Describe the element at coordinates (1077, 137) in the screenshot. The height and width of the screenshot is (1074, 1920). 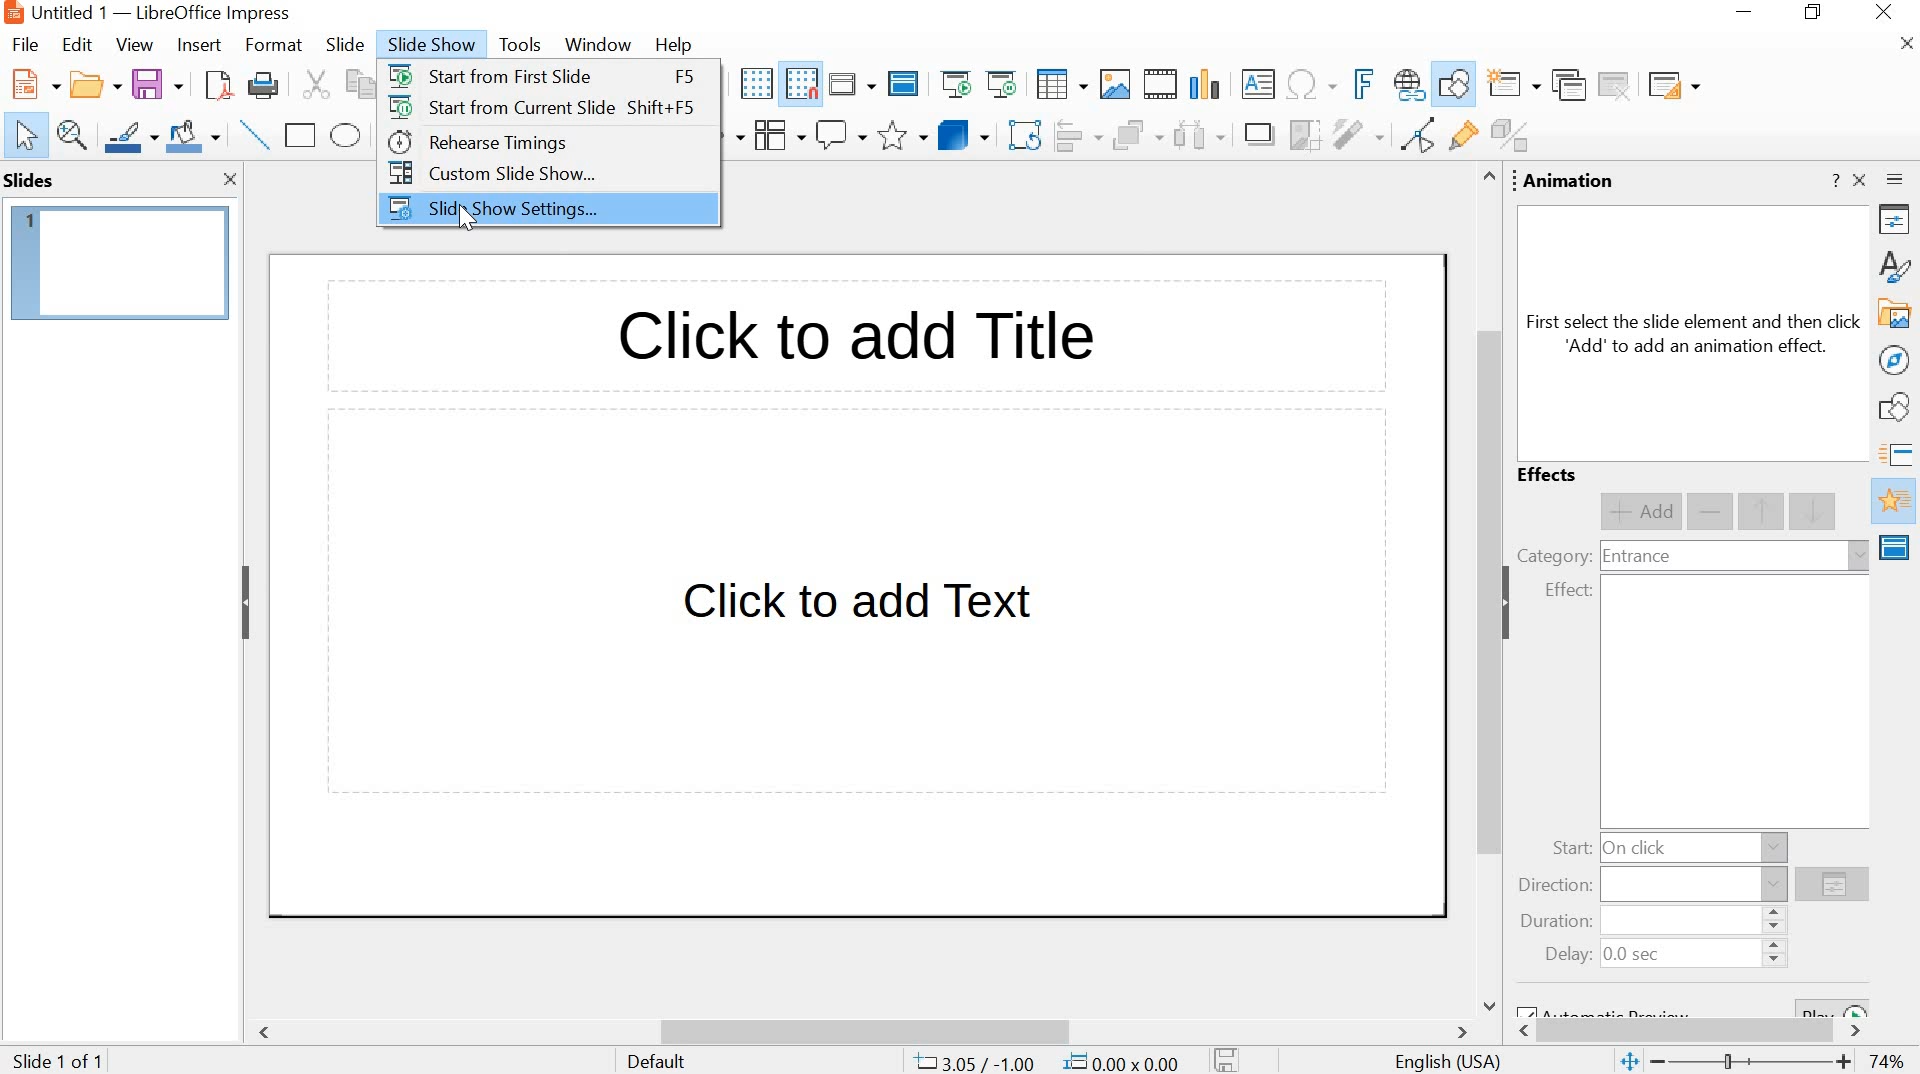
I see `align objects` at that location.